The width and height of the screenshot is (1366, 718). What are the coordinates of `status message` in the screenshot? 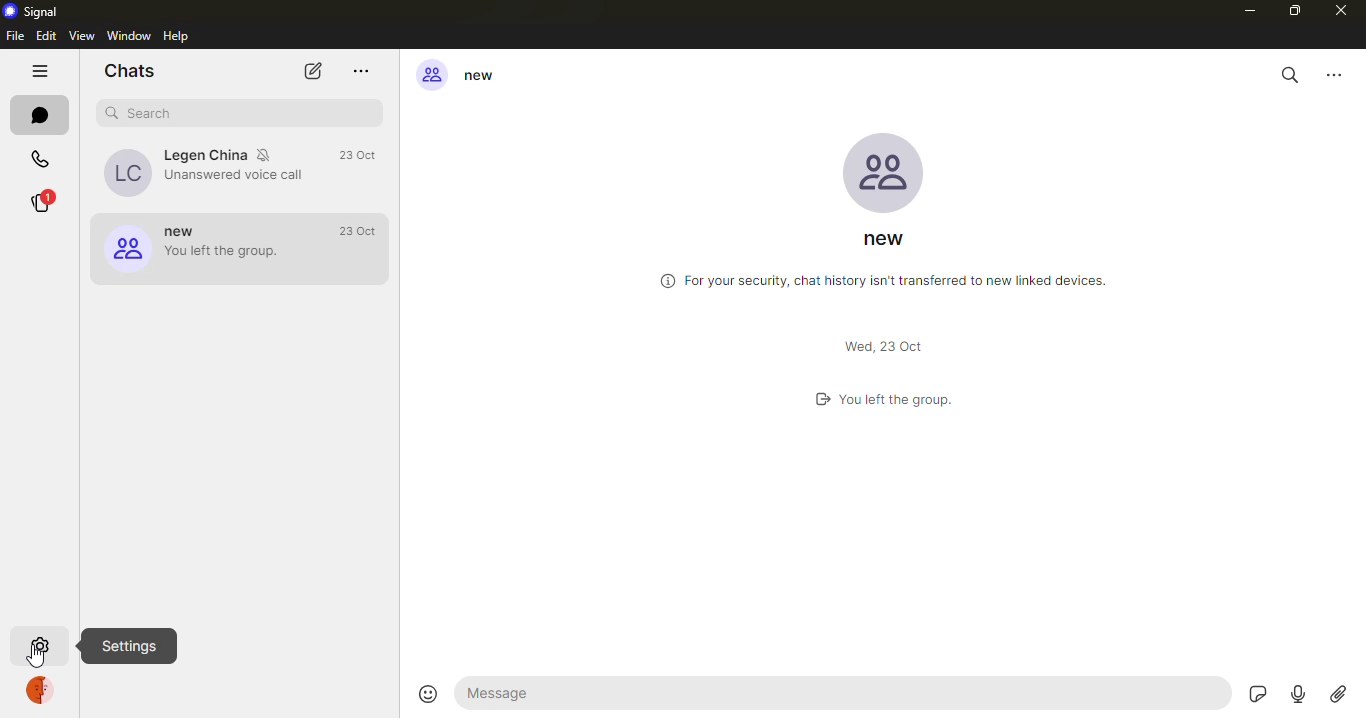 It's located at (878, 397).